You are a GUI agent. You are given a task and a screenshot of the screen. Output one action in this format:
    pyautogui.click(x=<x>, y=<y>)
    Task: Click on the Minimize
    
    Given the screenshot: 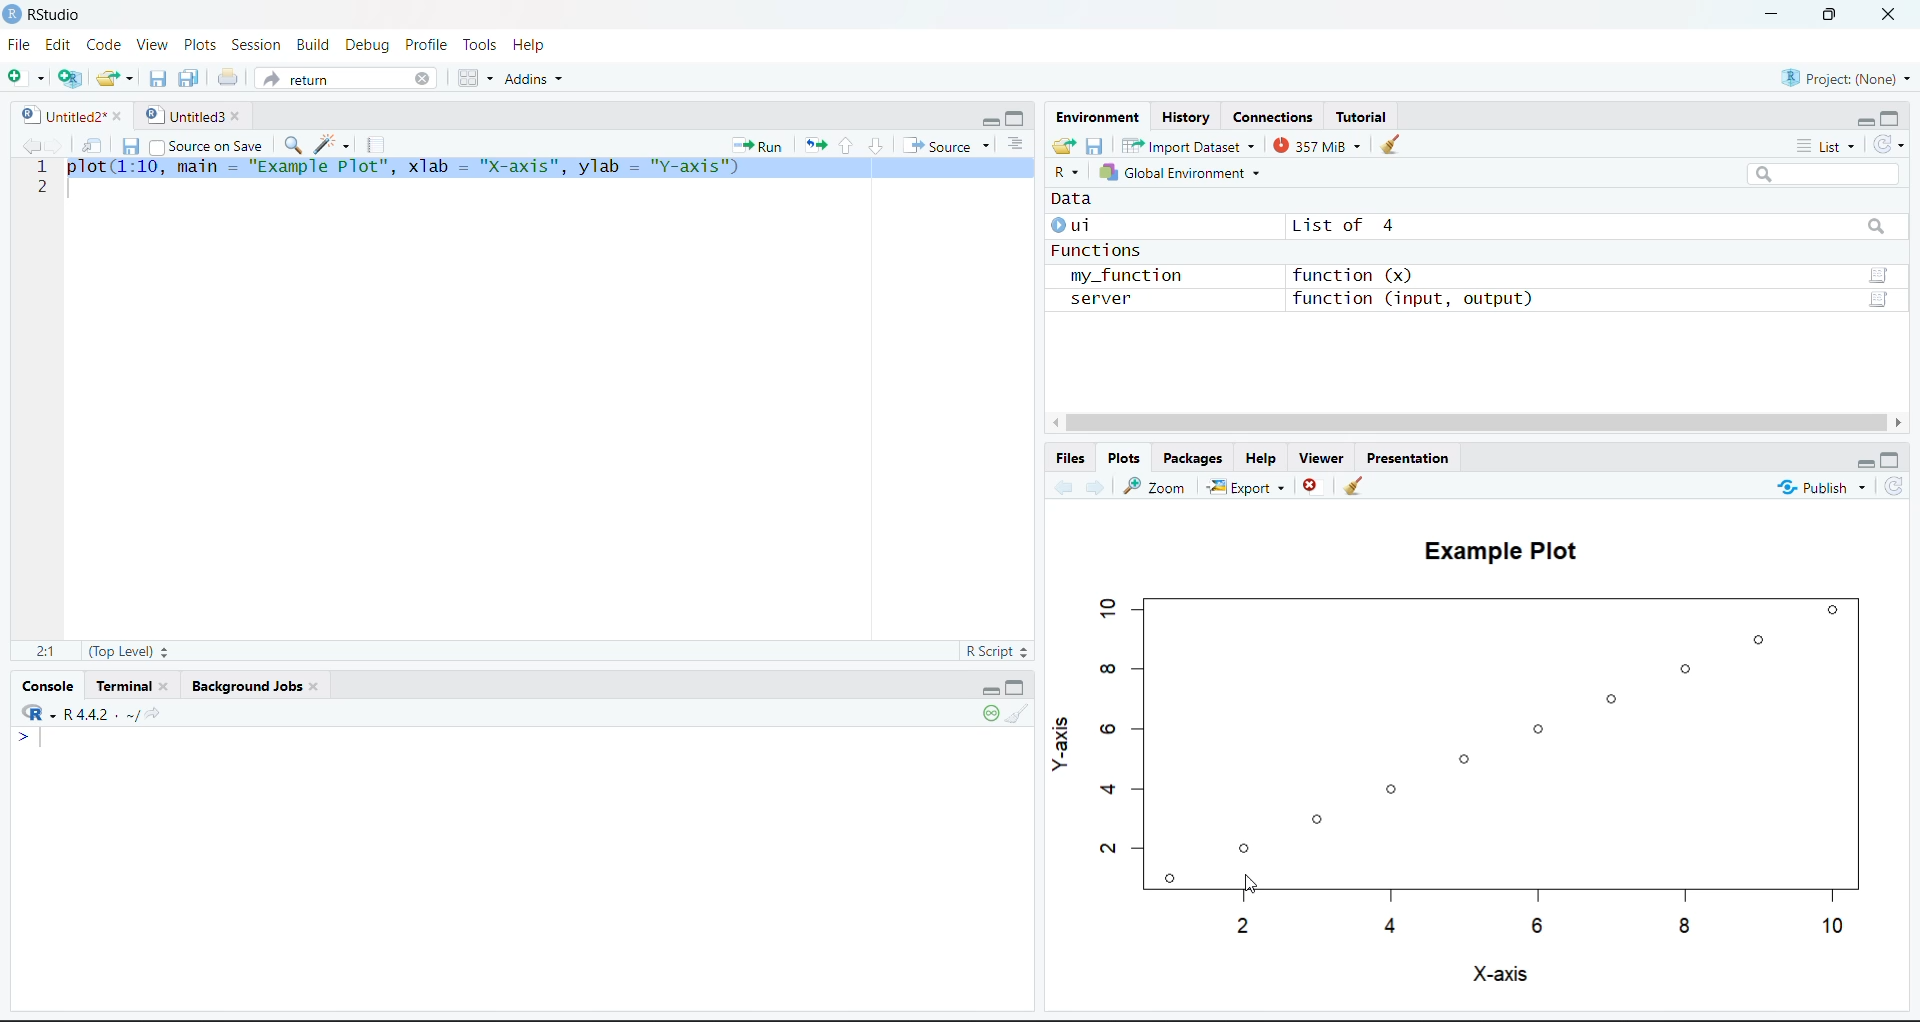 What is the action you would take?
    pyautogui.click(x=1863, y=120)
    